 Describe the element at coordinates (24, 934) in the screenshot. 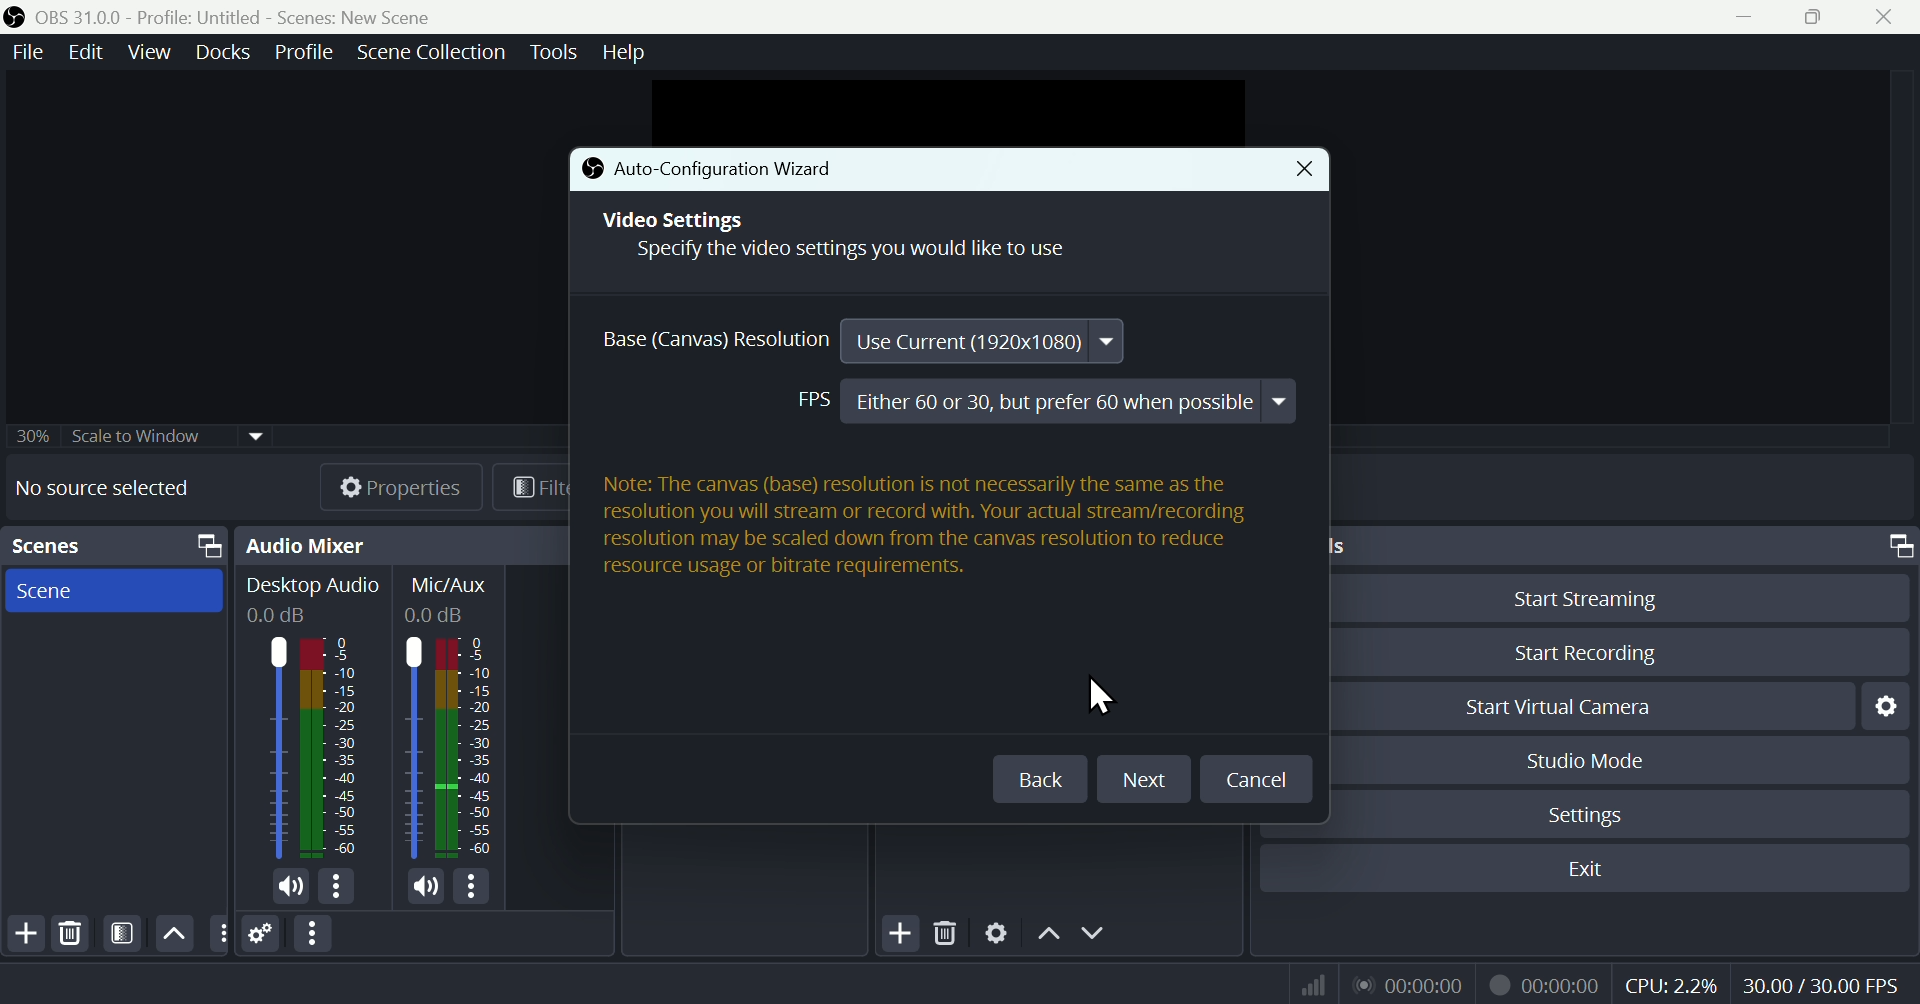

I see `Add` at that location.